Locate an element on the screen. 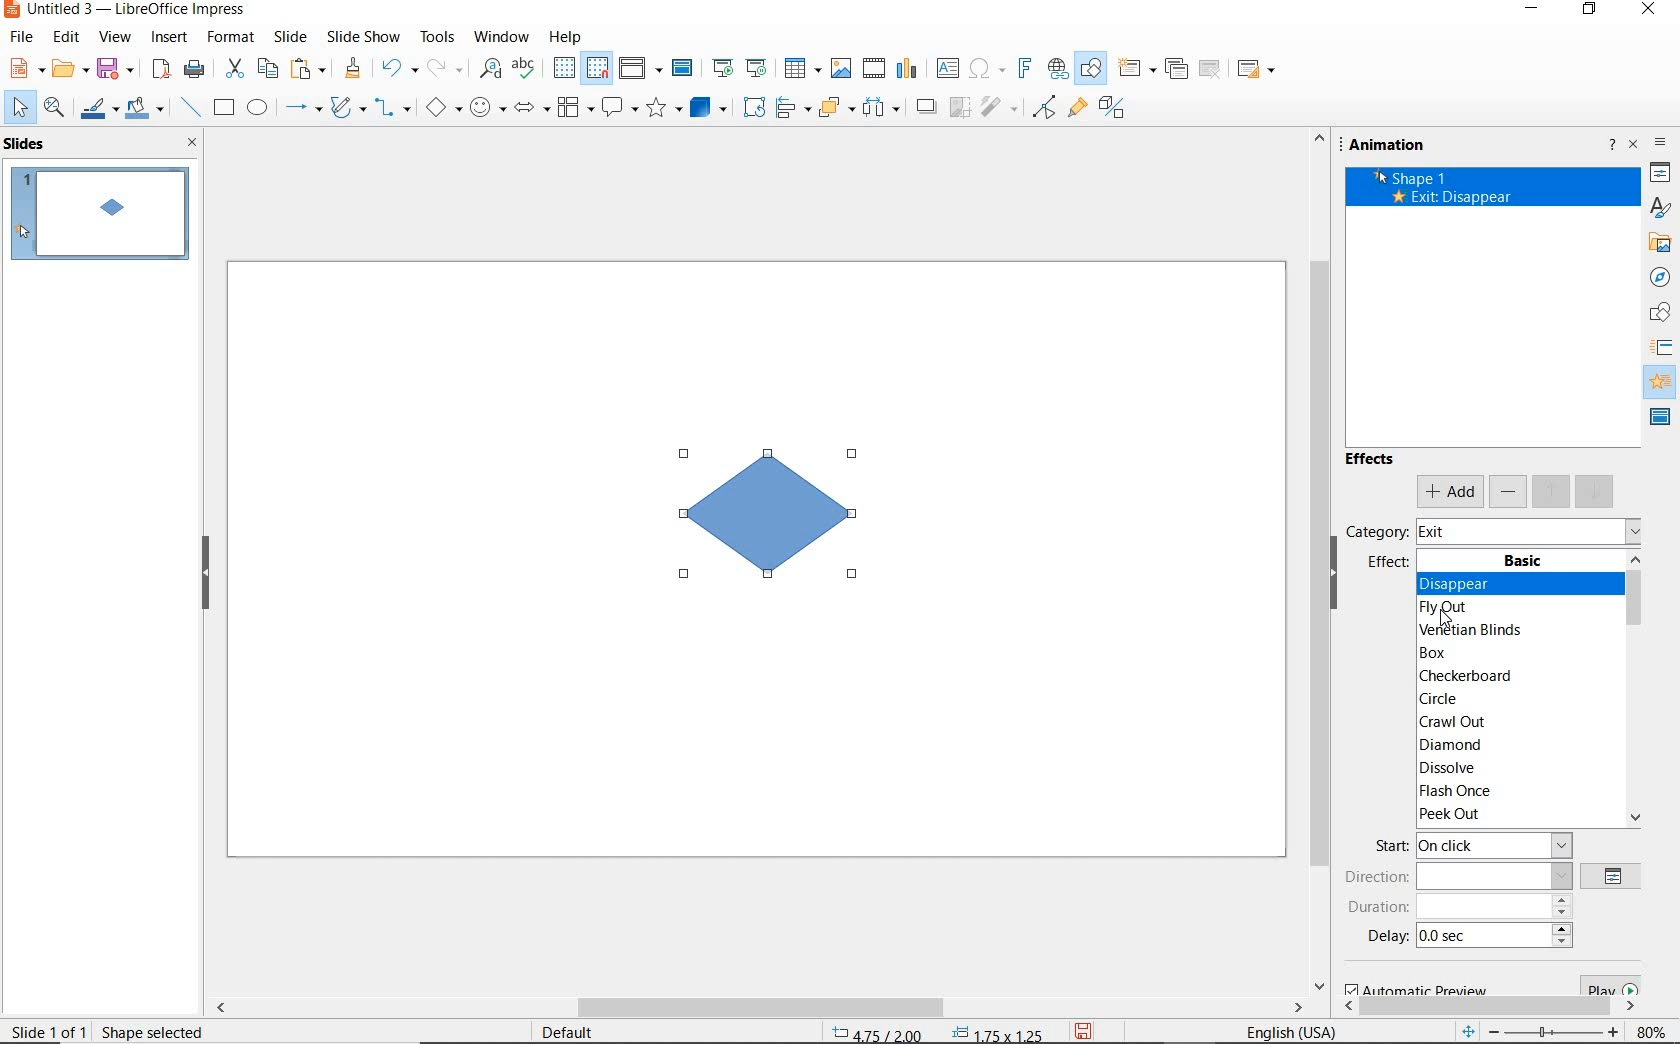  slides is located at coordinates (27, 144).